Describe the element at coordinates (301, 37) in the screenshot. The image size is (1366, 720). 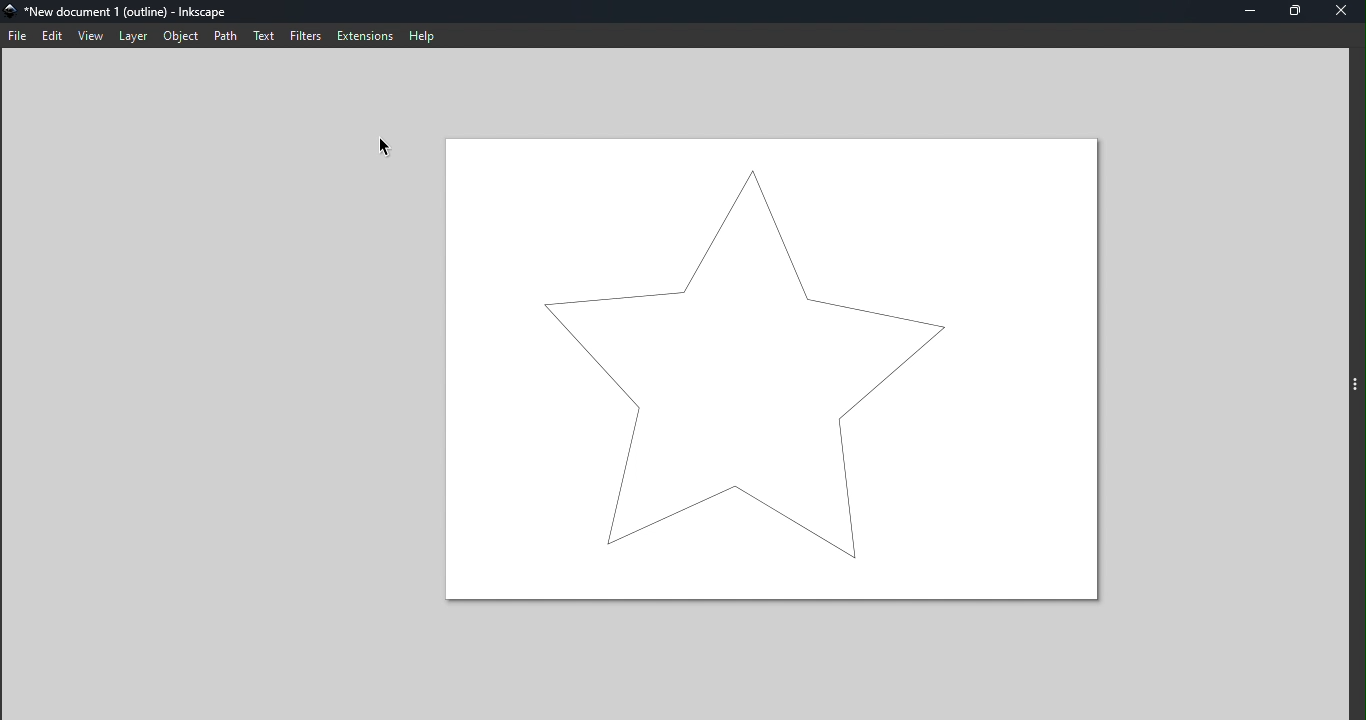
I see `Filters` at that location.